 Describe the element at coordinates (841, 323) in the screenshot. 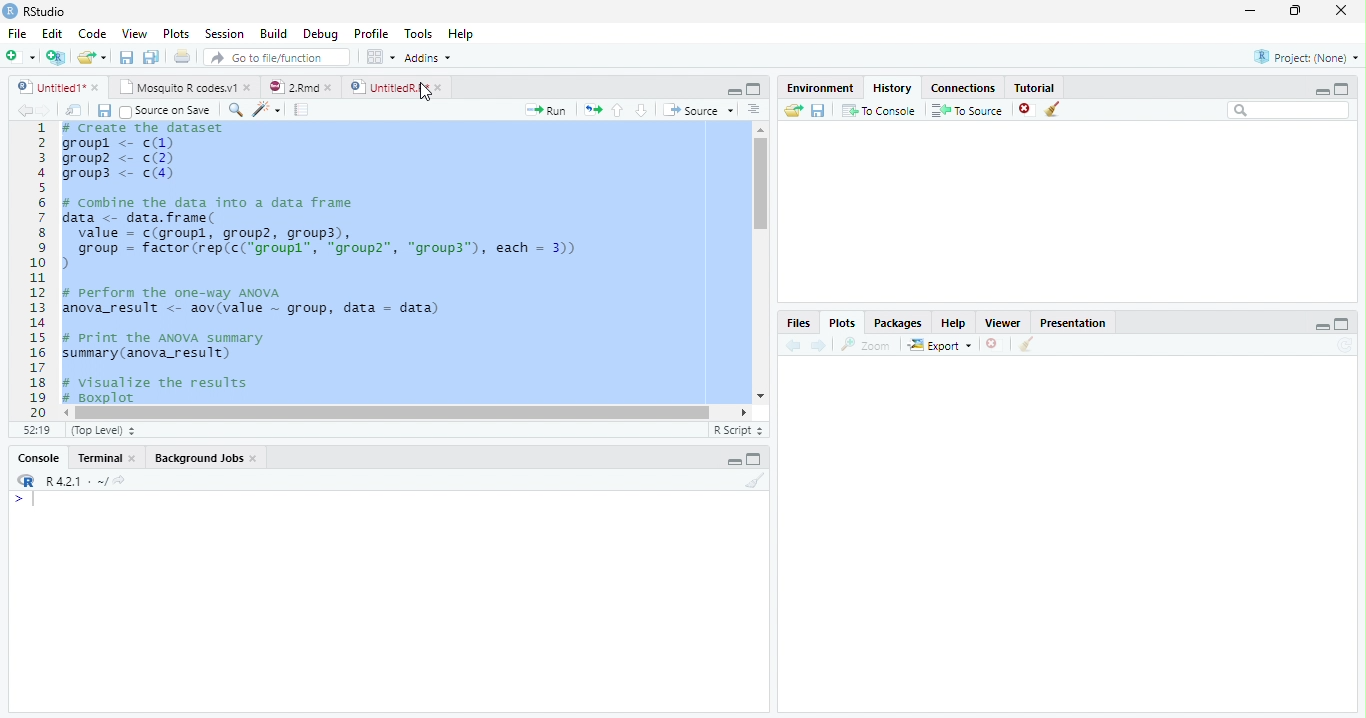

I see `Plots` at that location.